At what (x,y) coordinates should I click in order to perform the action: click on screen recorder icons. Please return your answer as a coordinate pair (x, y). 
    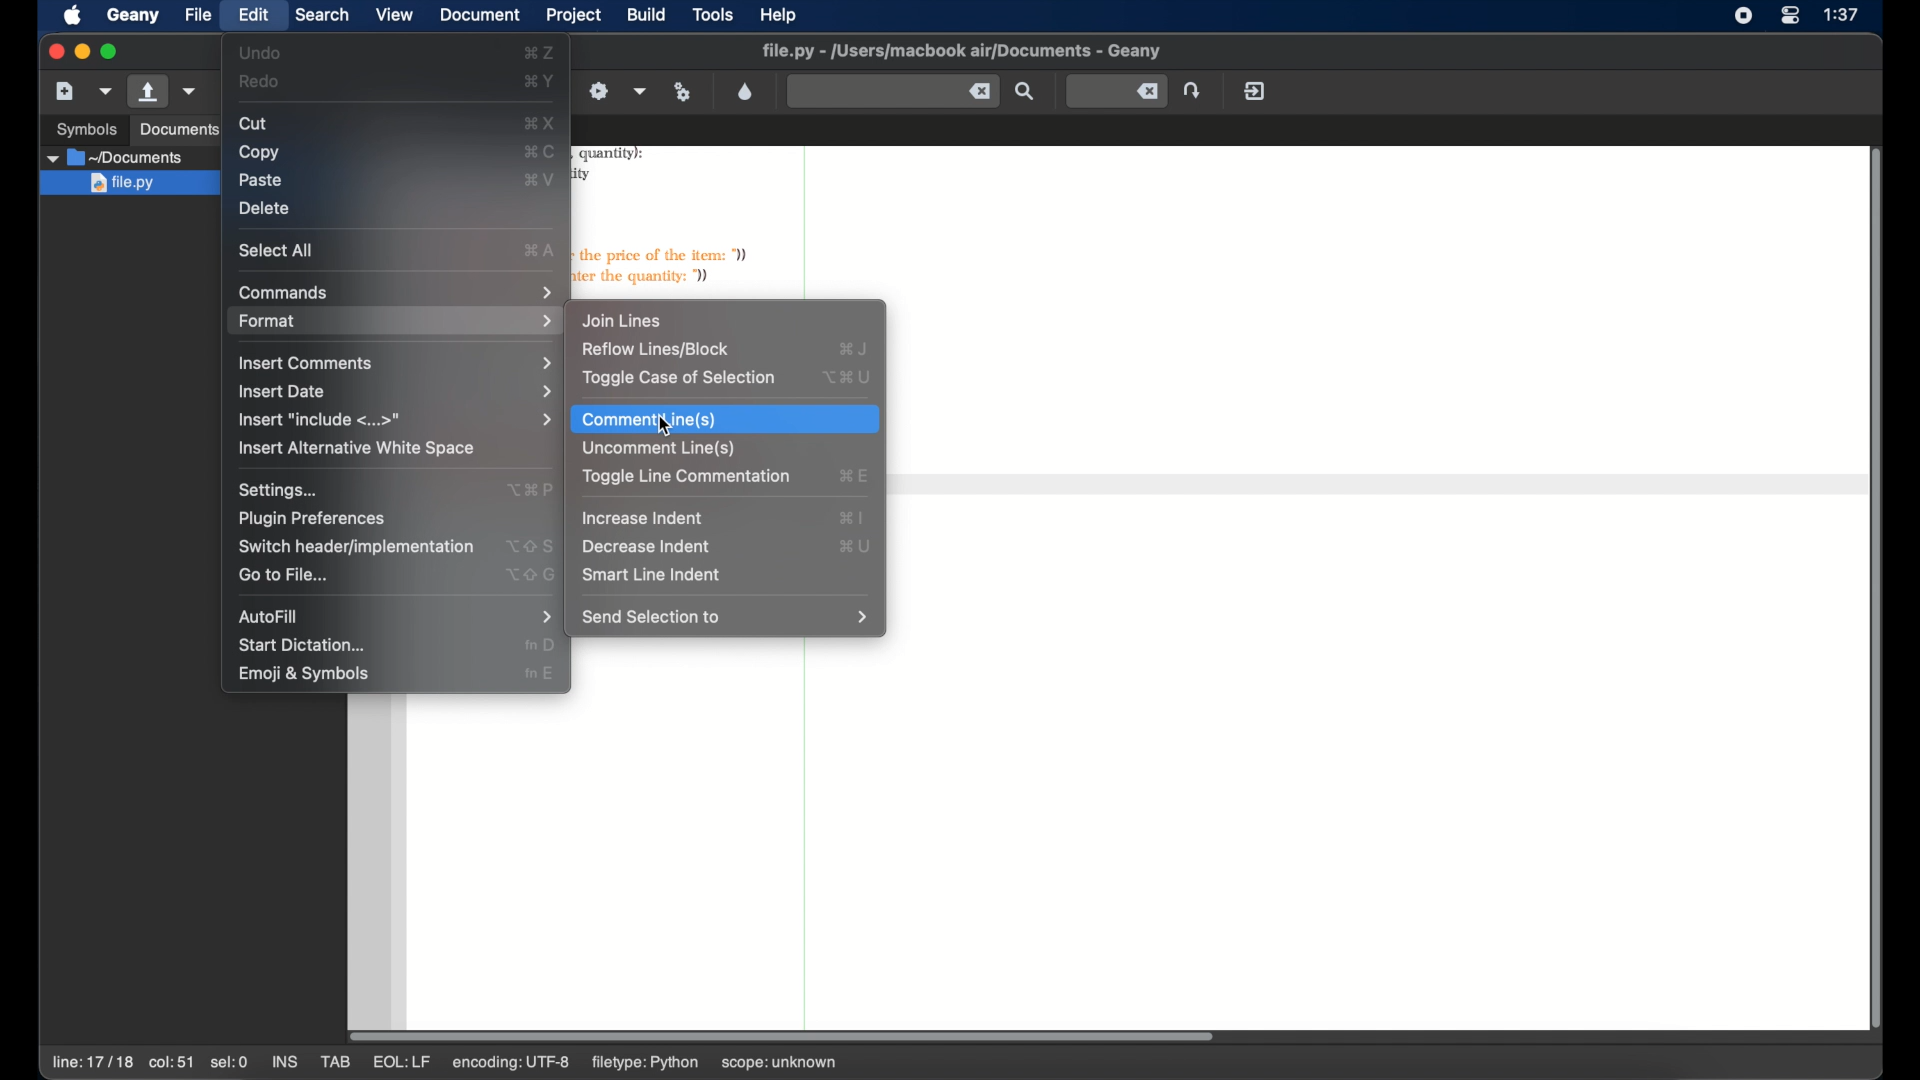
    Looking at the image, I should click on (1742, 16).